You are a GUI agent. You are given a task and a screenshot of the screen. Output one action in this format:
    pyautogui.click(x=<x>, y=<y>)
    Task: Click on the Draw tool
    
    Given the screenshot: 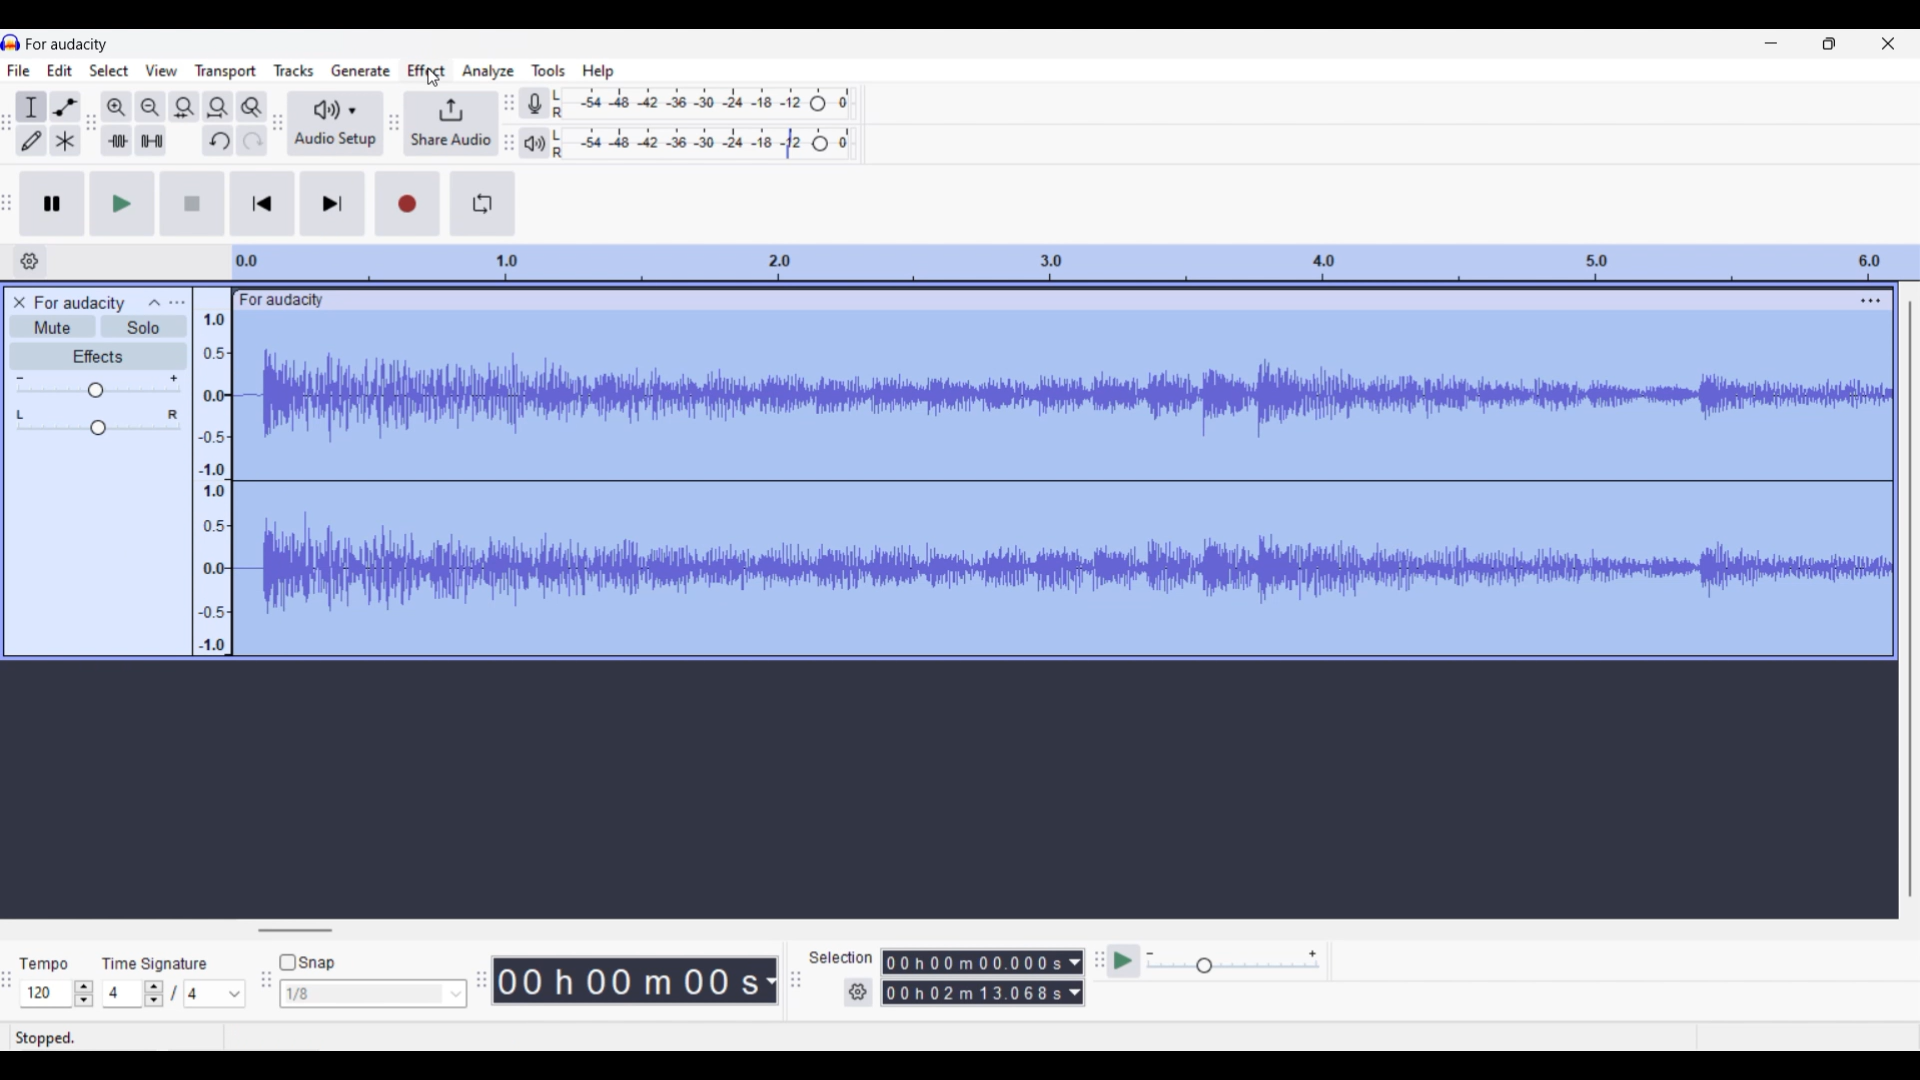 What is the action you would take?
    pyautogui.click(x=31, y=141)
    